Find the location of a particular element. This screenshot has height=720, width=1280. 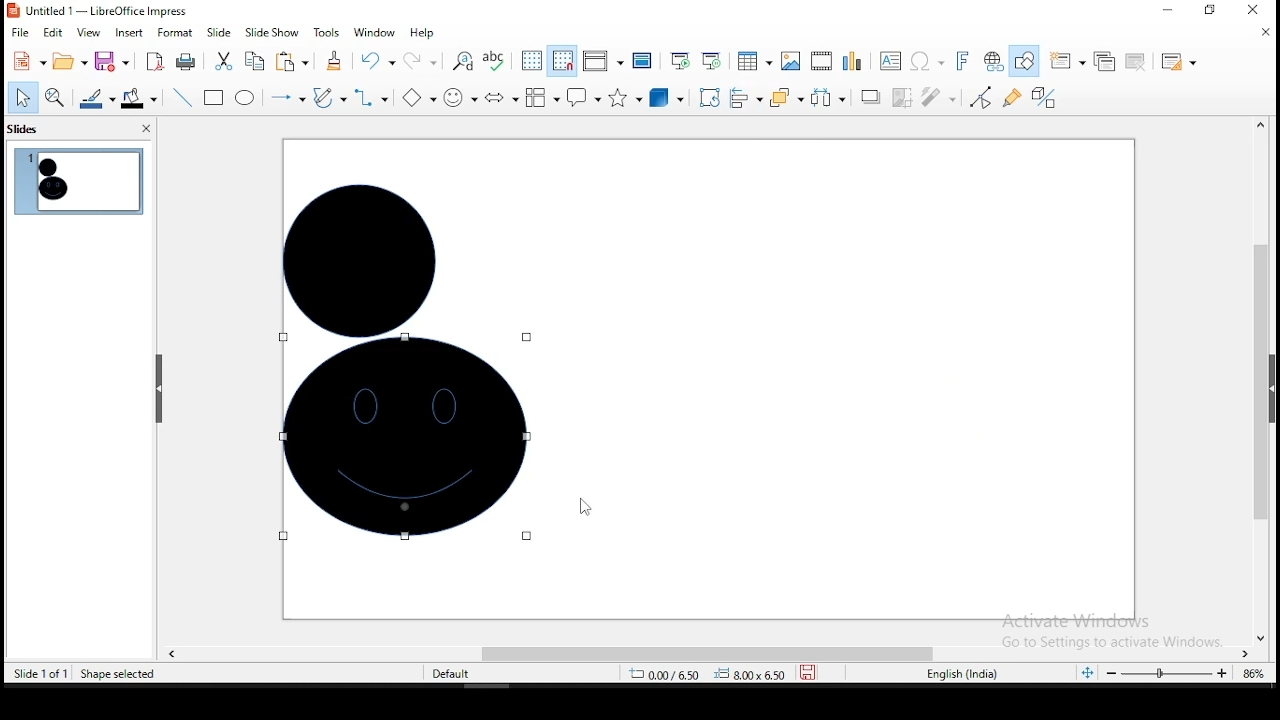

find and replace is located at coordinates (463, 60).